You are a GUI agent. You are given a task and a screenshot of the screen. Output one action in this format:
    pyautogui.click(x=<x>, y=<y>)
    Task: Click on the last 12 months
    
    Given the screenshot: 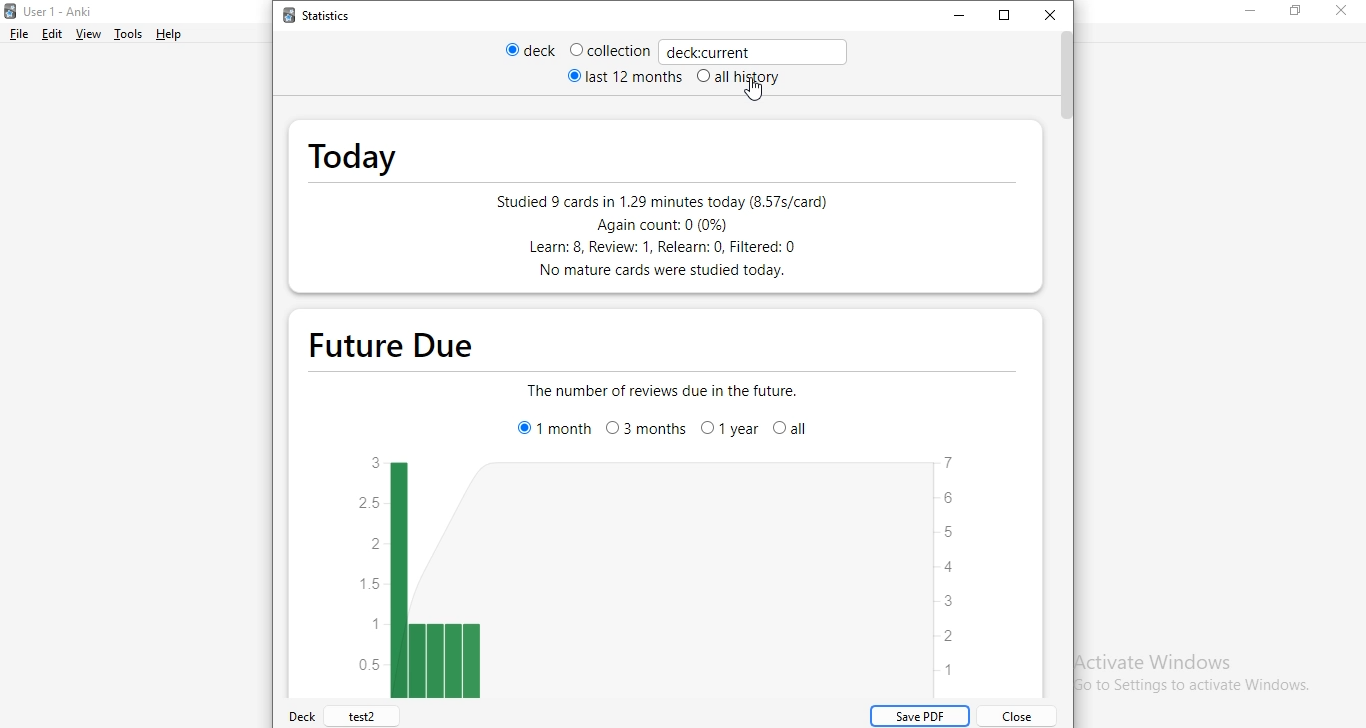 What is the action you would take?
    pyautogui.click(x=628, y=78)
    